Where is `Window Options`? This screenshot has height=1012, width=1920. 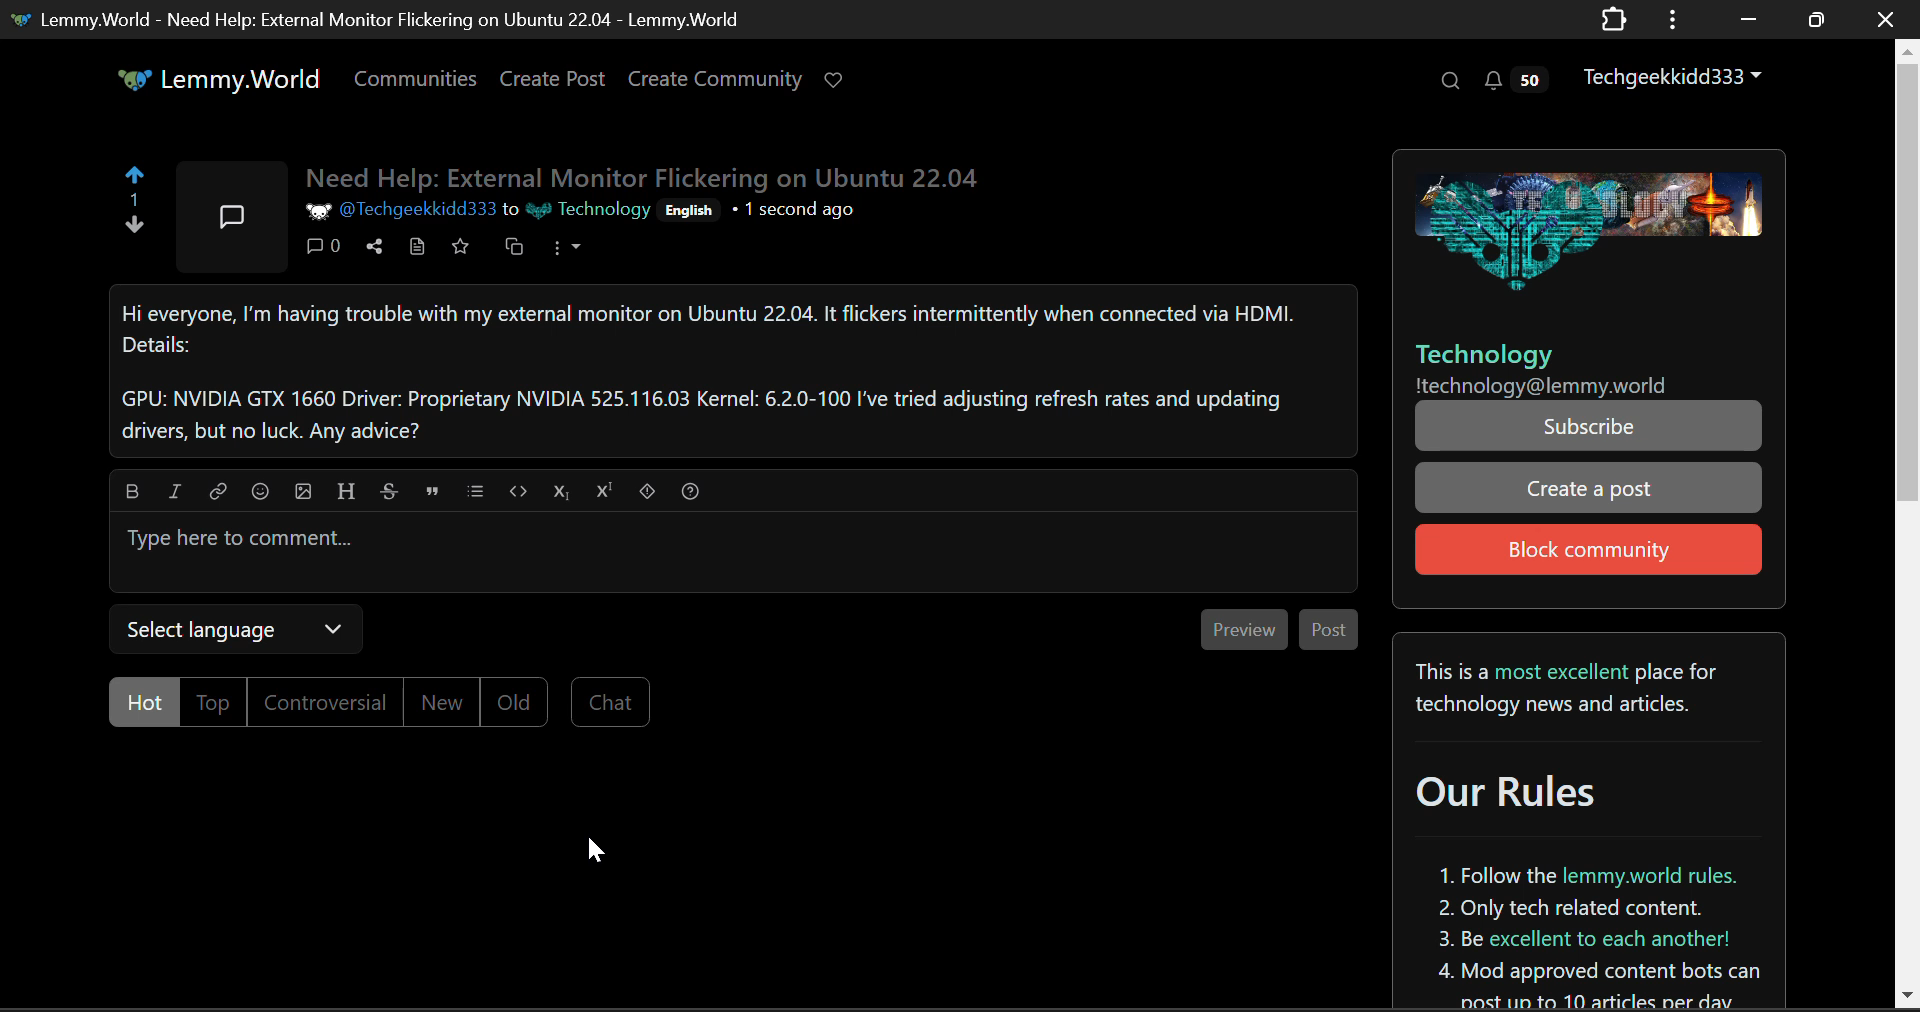 Window Options is located at coordinates (1675, 20).